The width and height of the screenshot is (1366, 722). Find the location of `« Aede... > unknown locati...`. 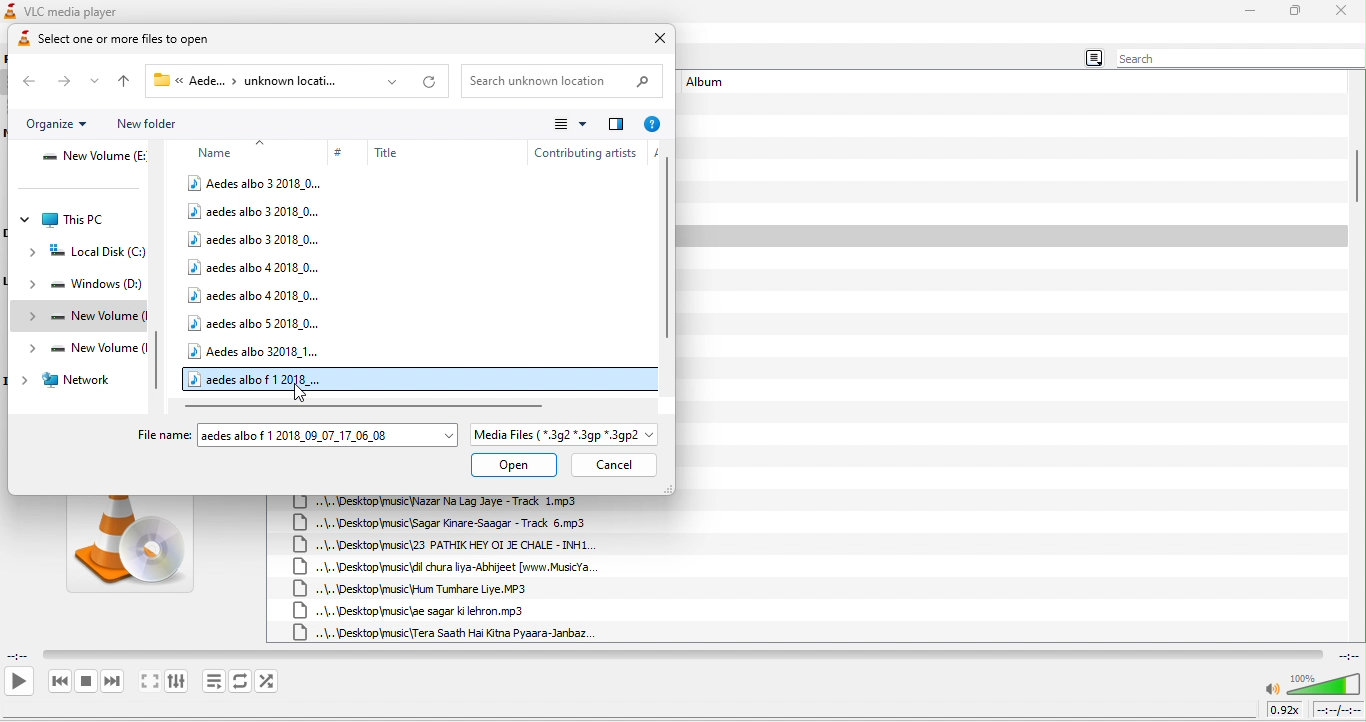

« Aede... > unknown locati... is located at coordinates (279, 80).